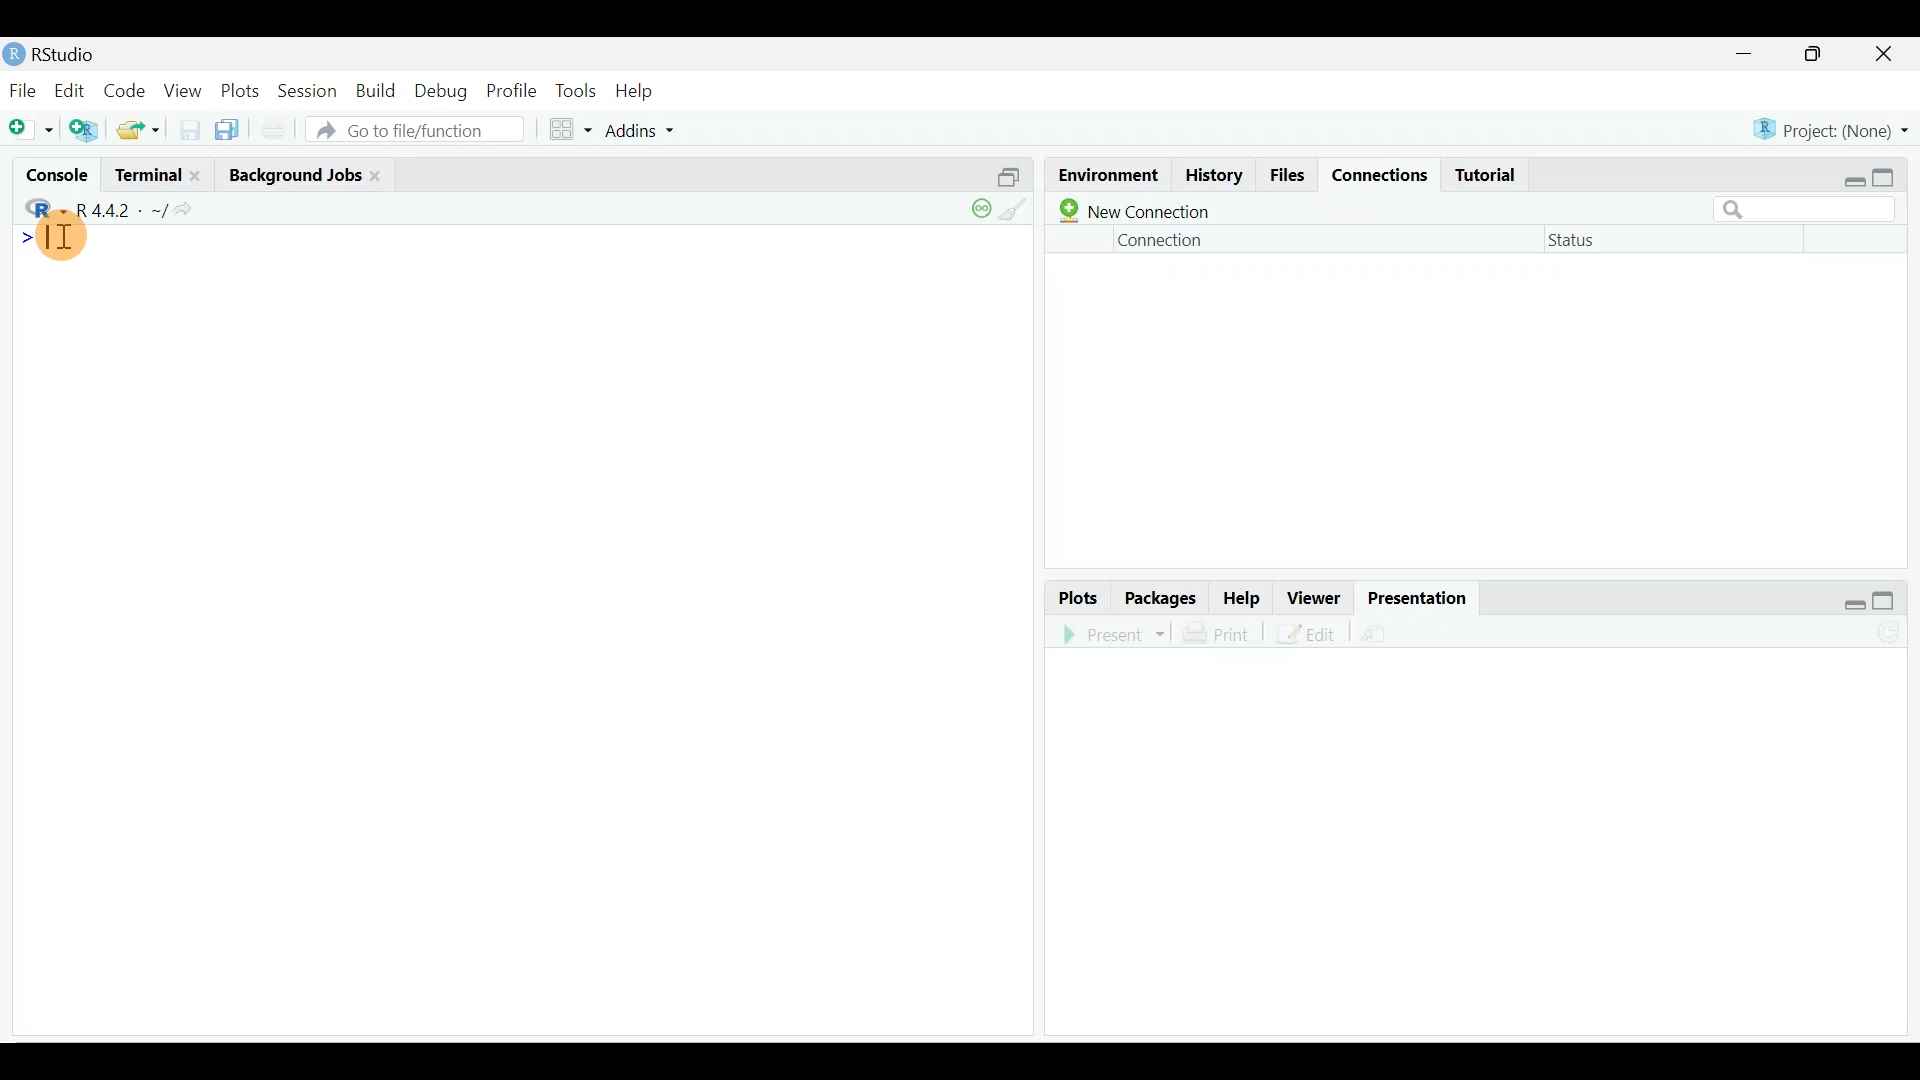 Image resolution: width=1920 pixels, height=1080 pixels. Describe the element at coordinates (59, 178) in the screenshot. I see `Console` at that location.